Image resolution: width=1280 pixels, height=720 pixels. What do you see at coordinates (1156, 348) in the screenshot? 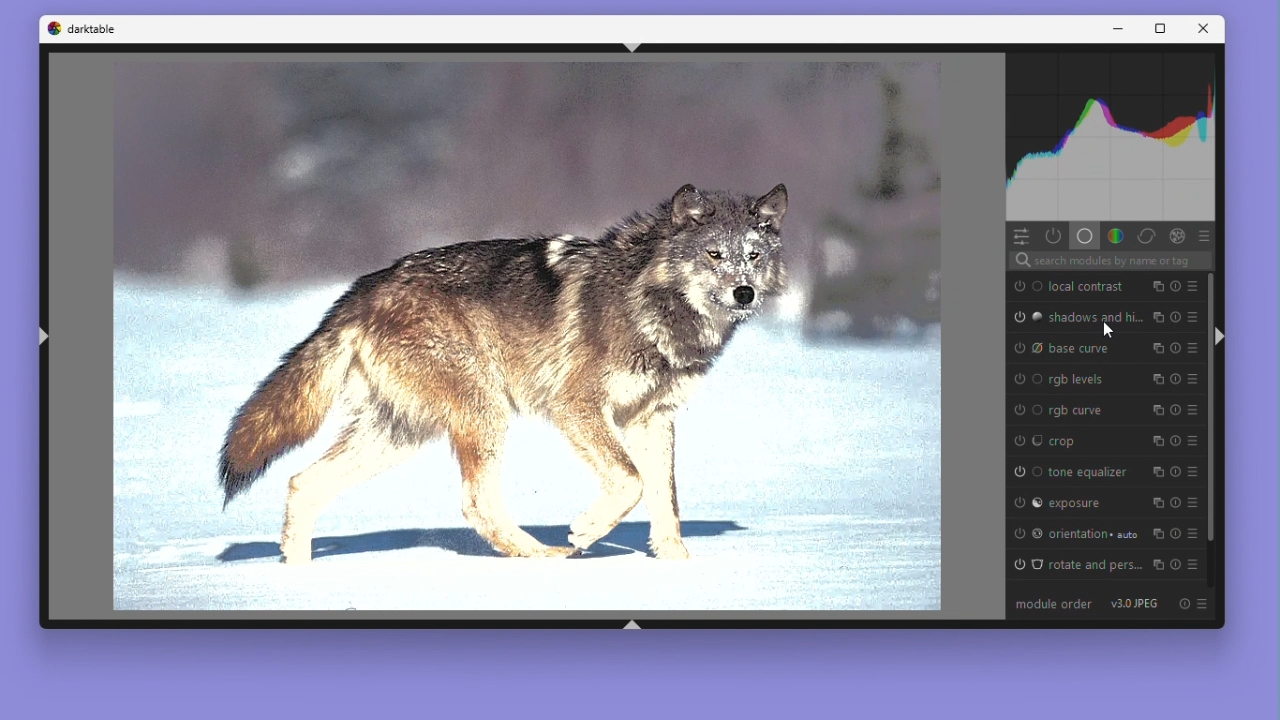
I see `multiple instance actions` at bounding box center [1156, 348].